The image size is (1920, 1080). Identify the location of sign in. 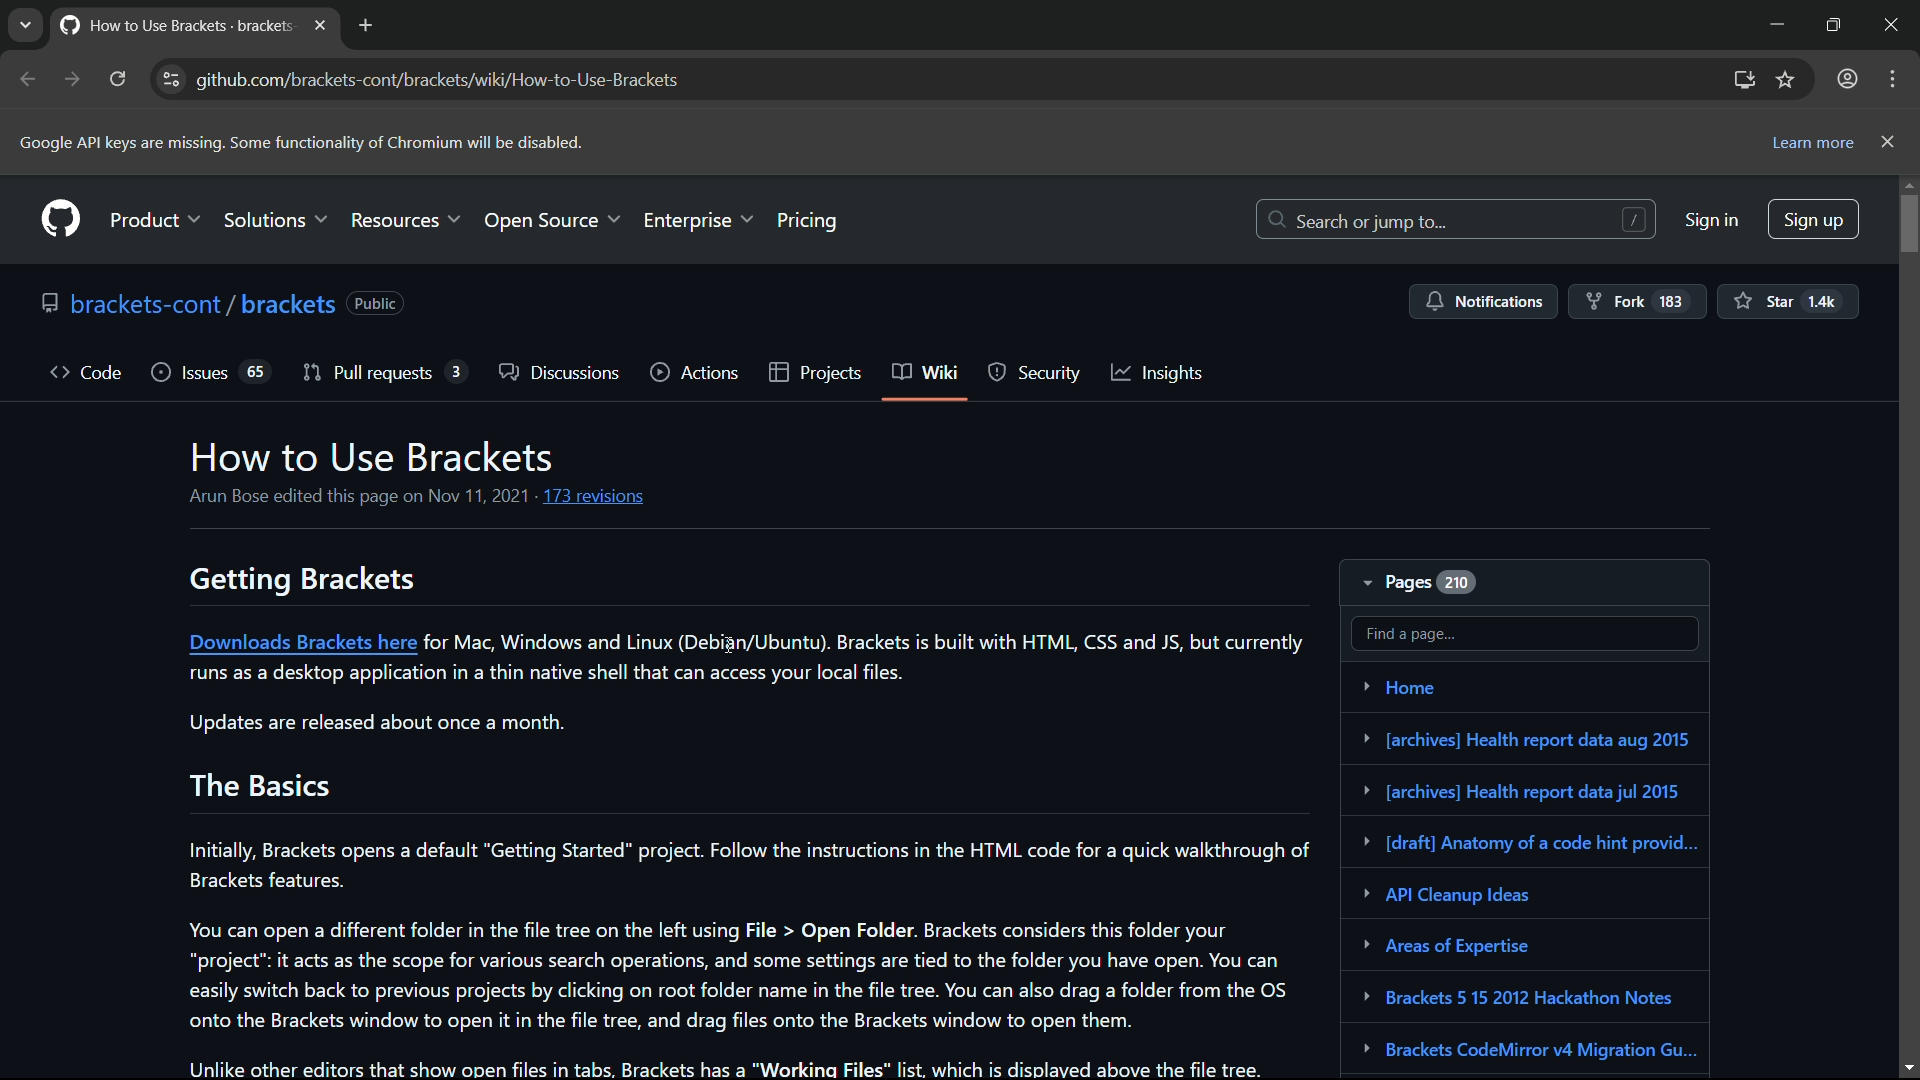
(1713, 222).